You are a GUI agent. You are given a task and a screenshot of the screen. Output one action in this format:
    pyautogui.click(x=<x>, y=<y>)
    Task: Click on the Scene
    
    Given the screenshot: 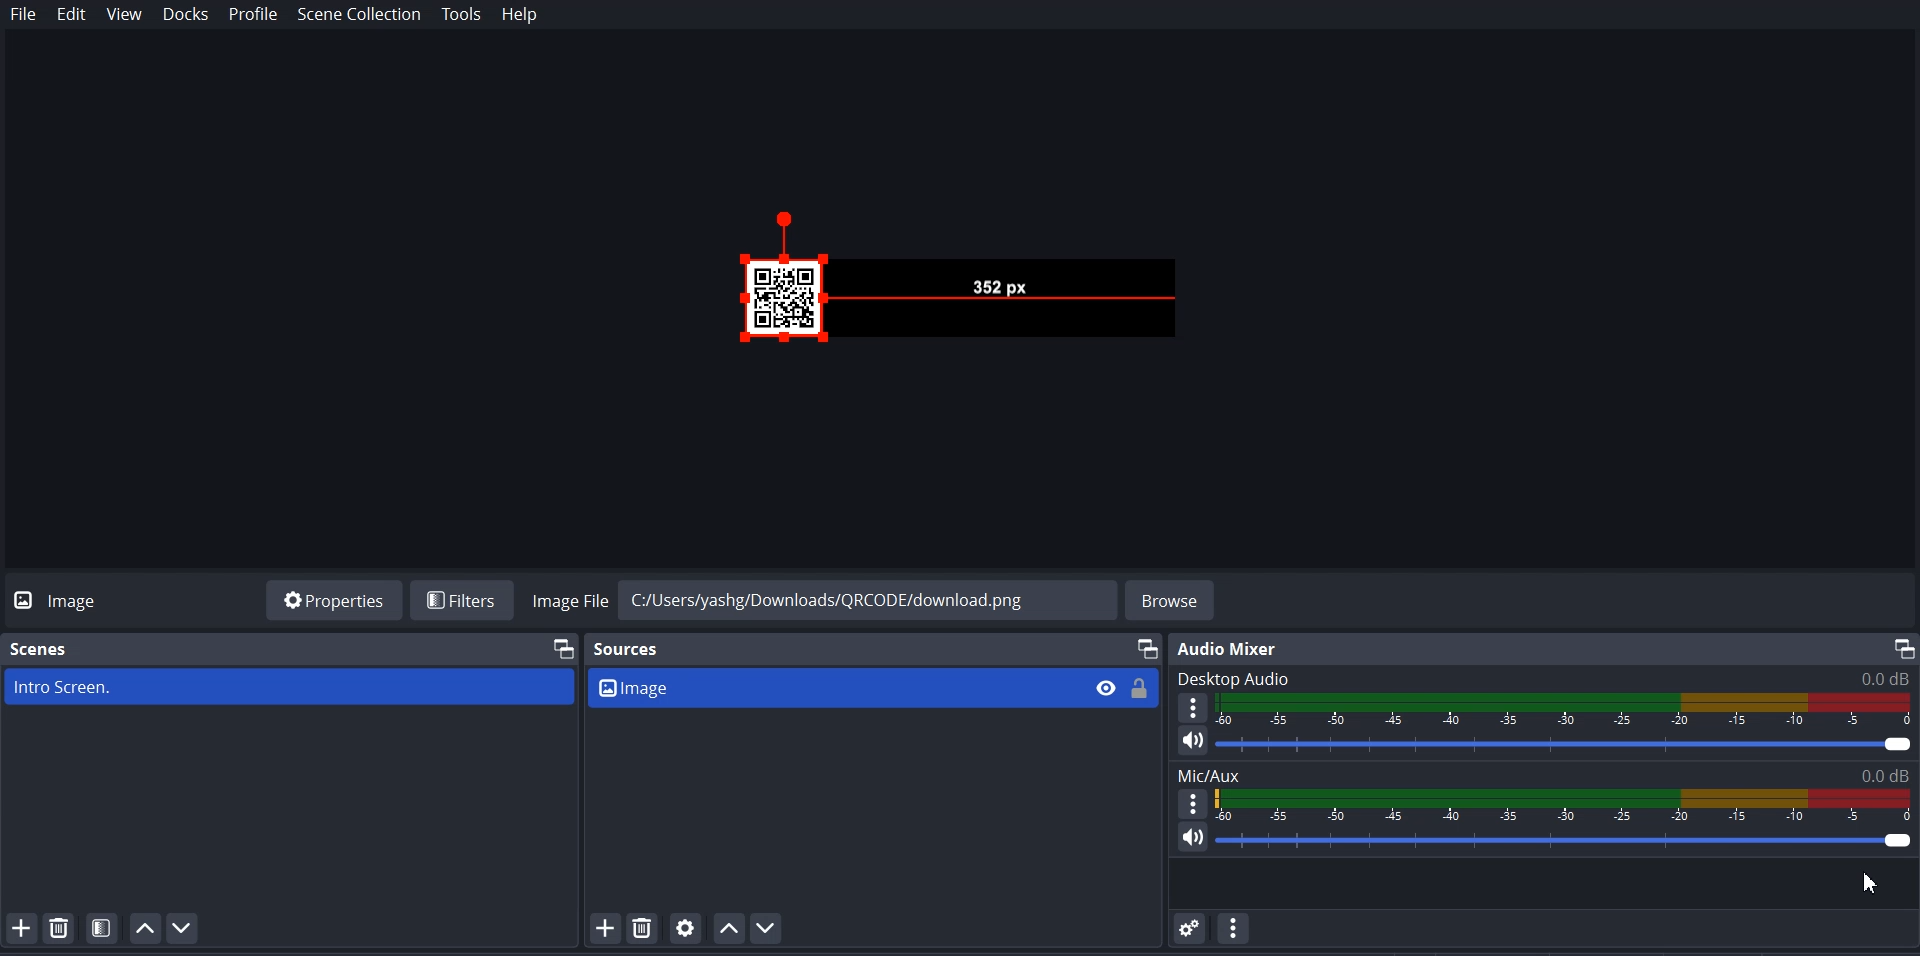 What is the action you would take?
    pyautogui.click(x=42, y=649)
    